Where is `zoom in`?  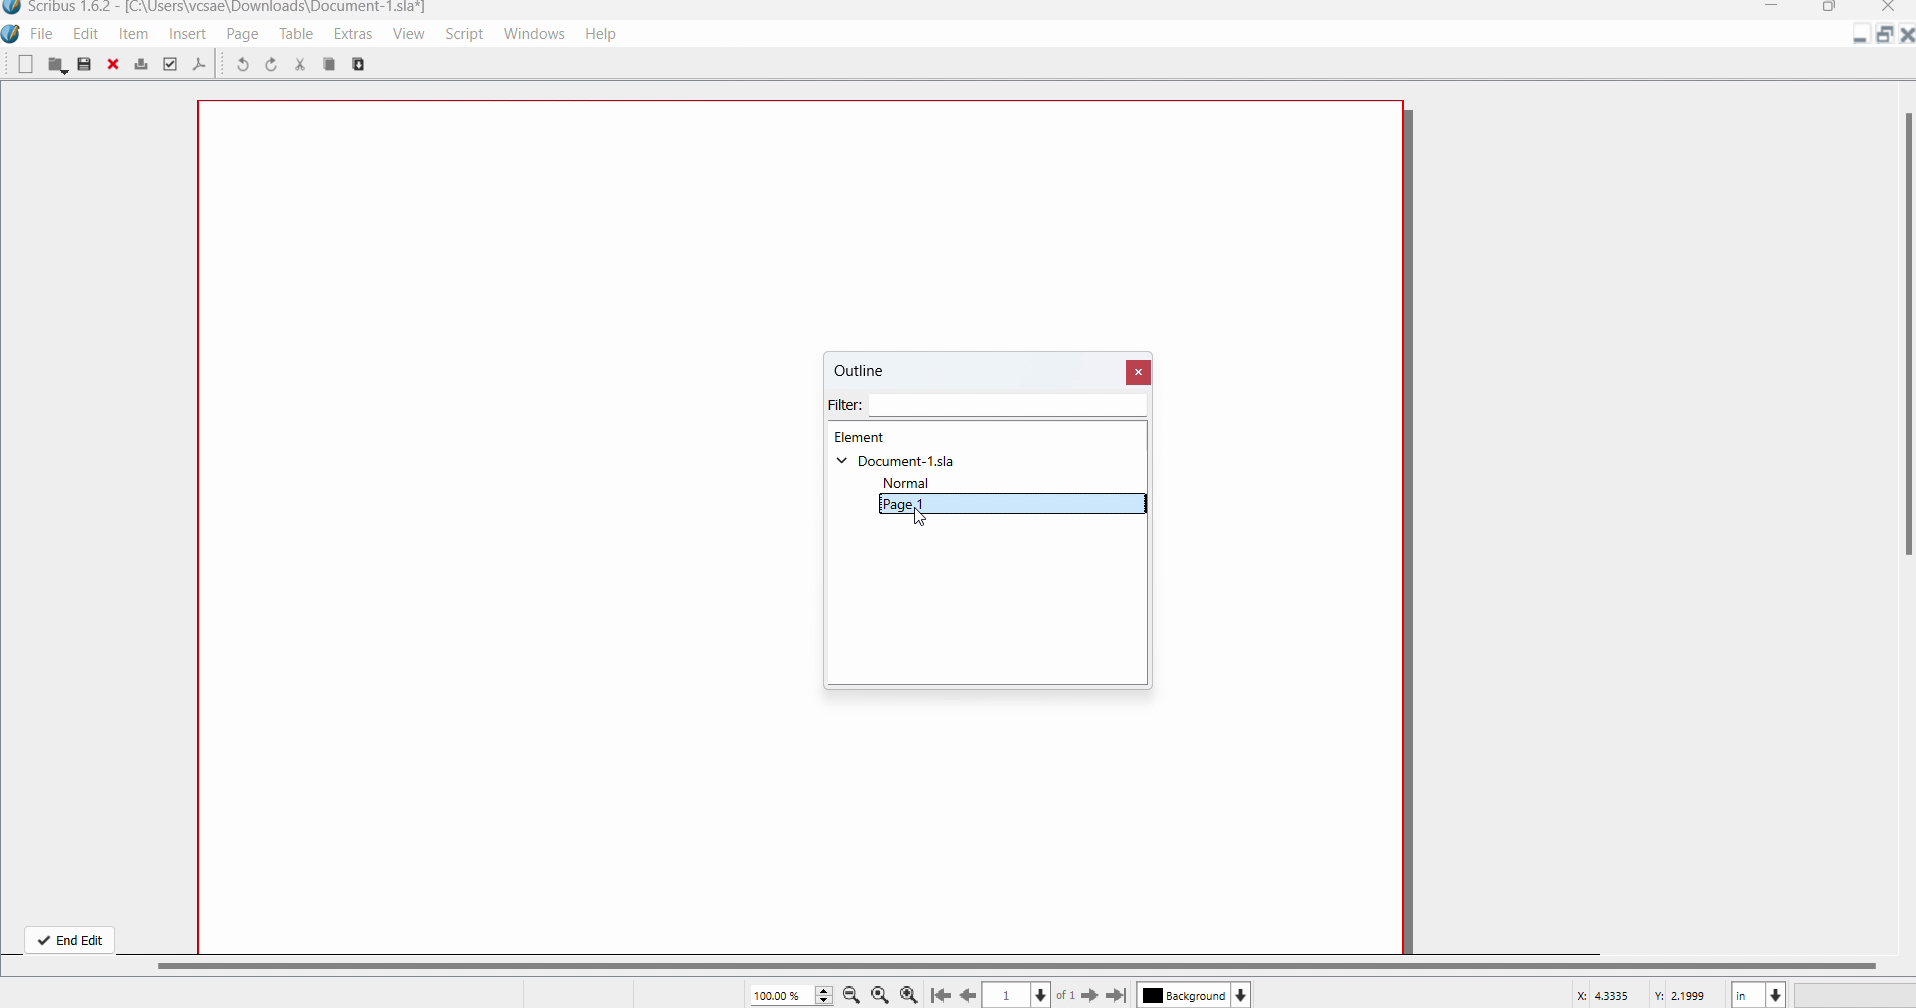 zoom in is located at coordinates (910, 994).